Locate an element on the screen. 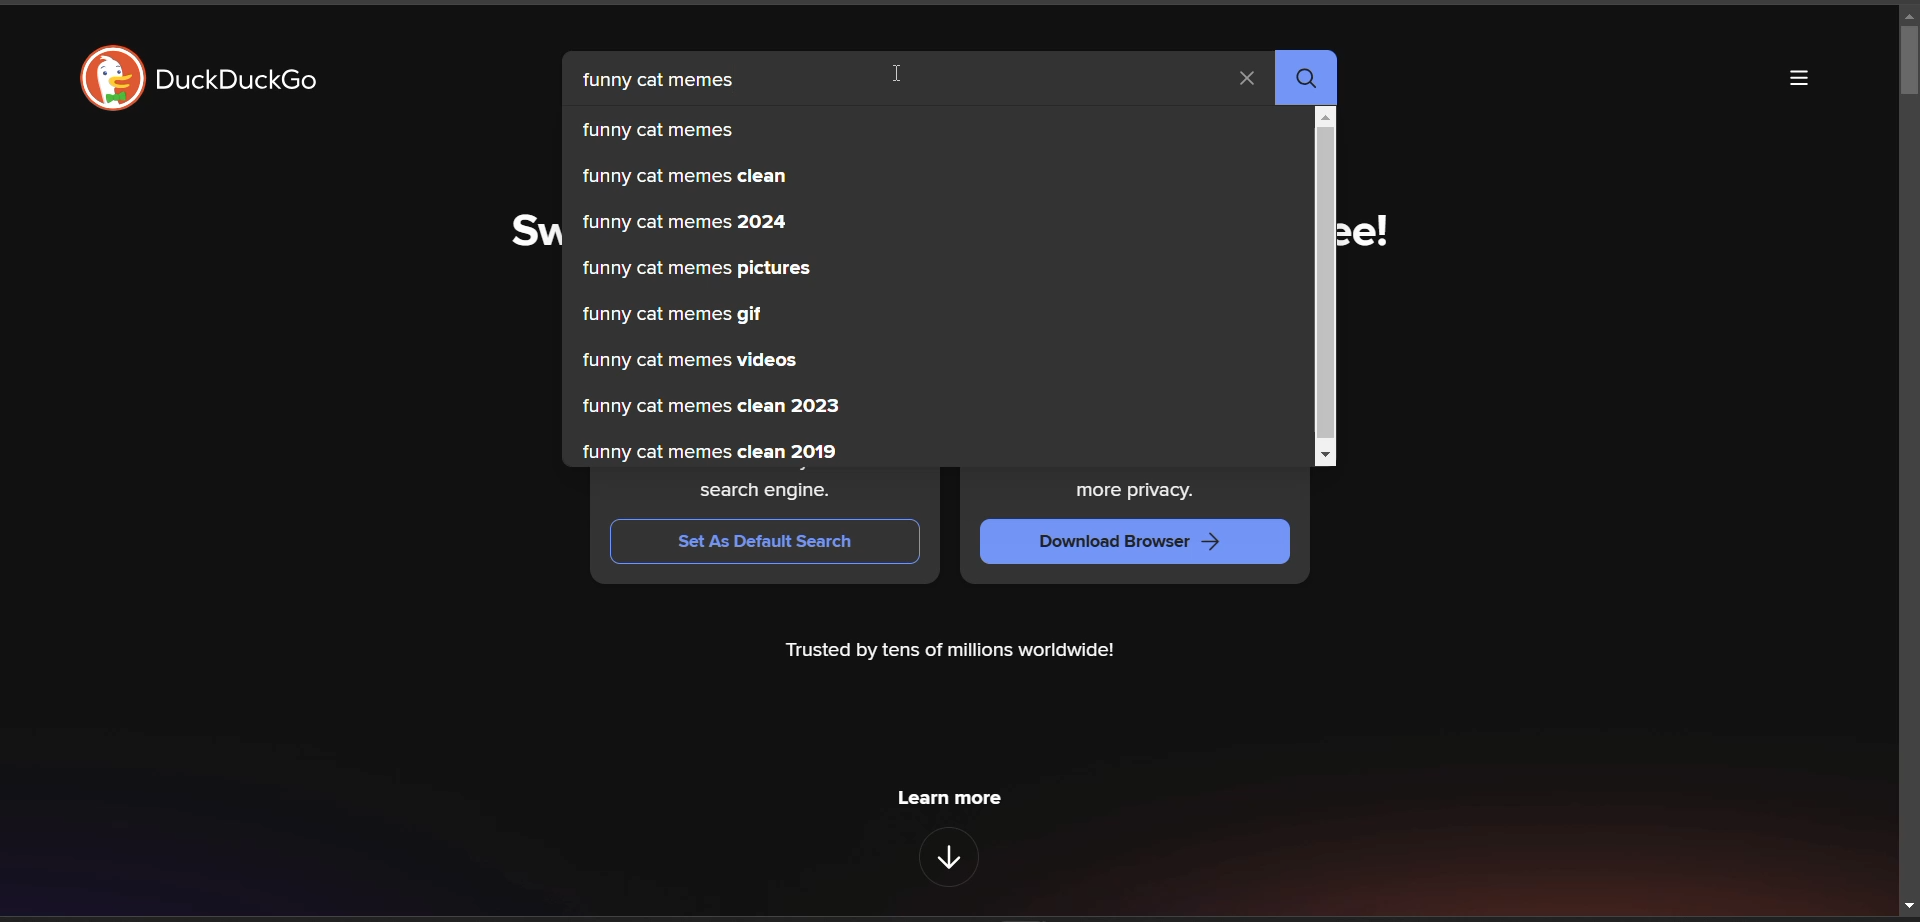 The image size is (1920, 922). funny cat memes is located at coordinates (658, 130).